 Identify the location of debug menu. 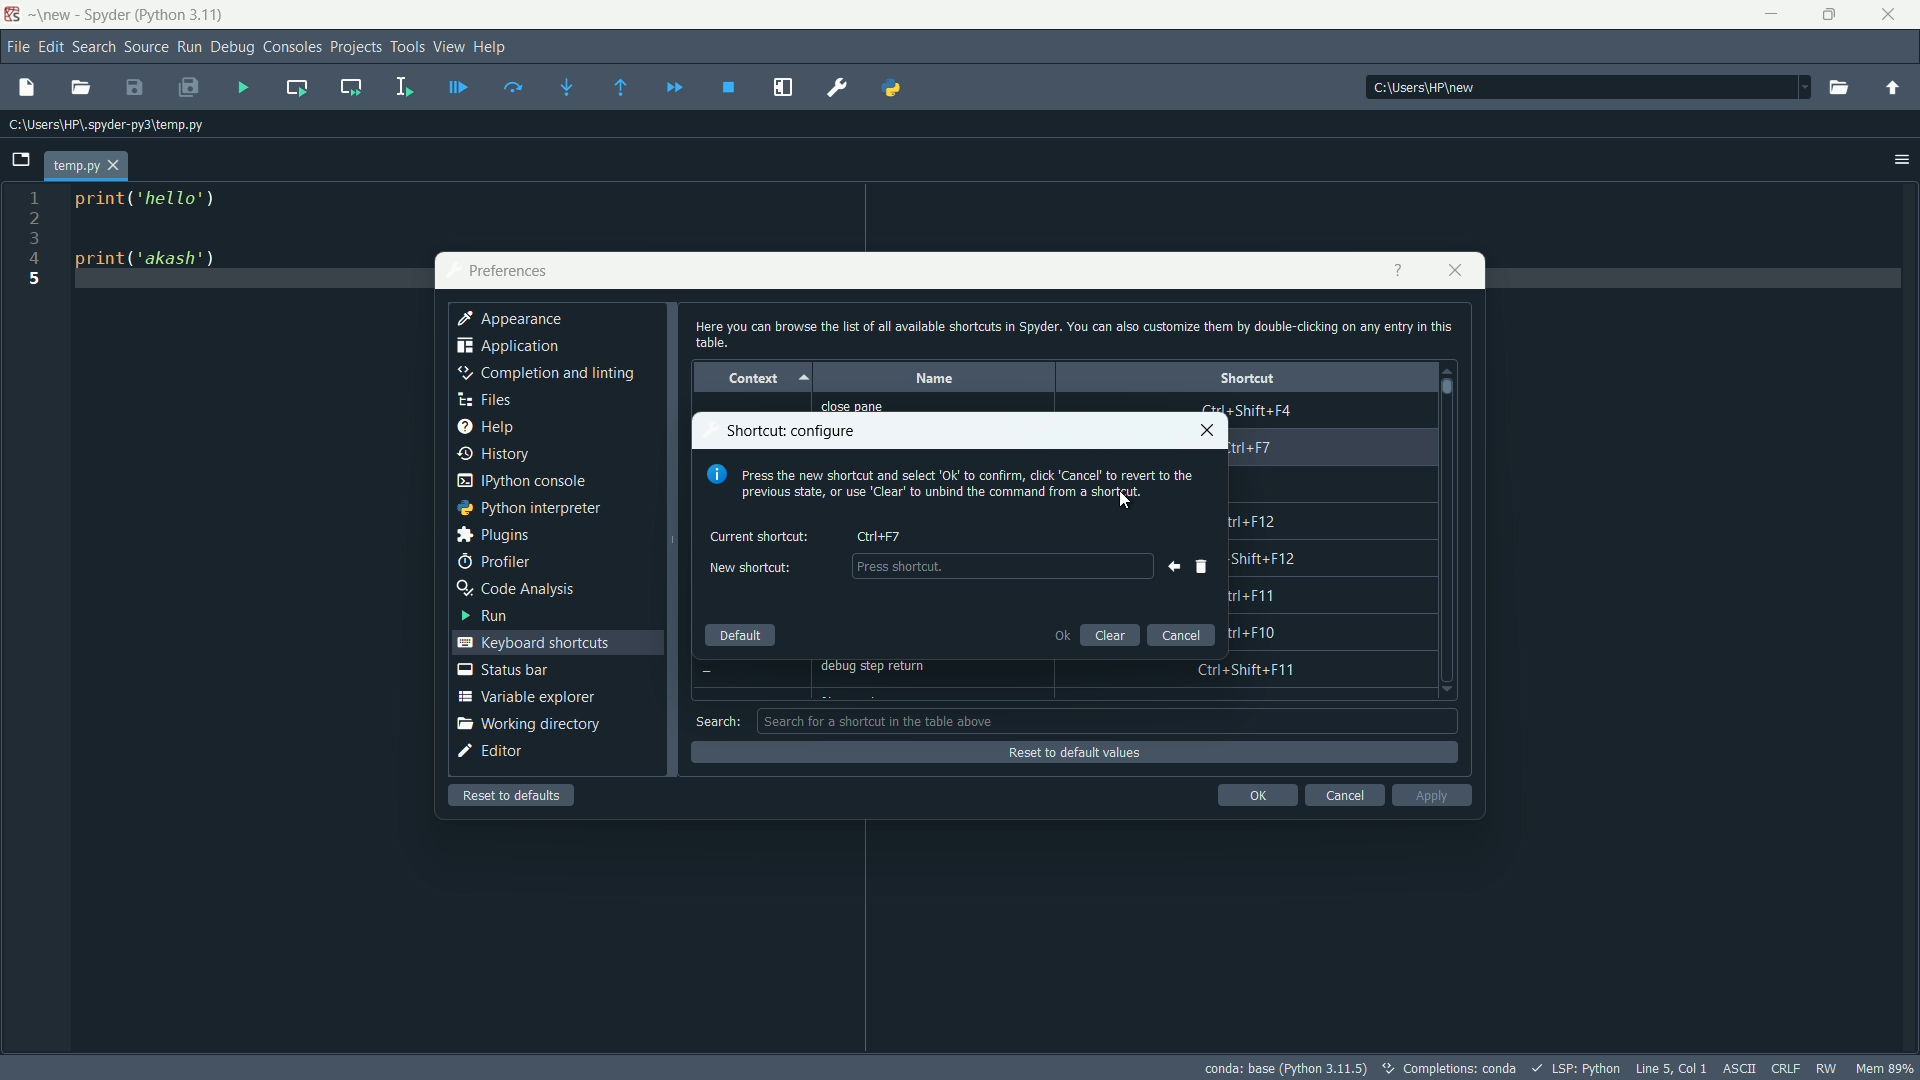
(234, 48).